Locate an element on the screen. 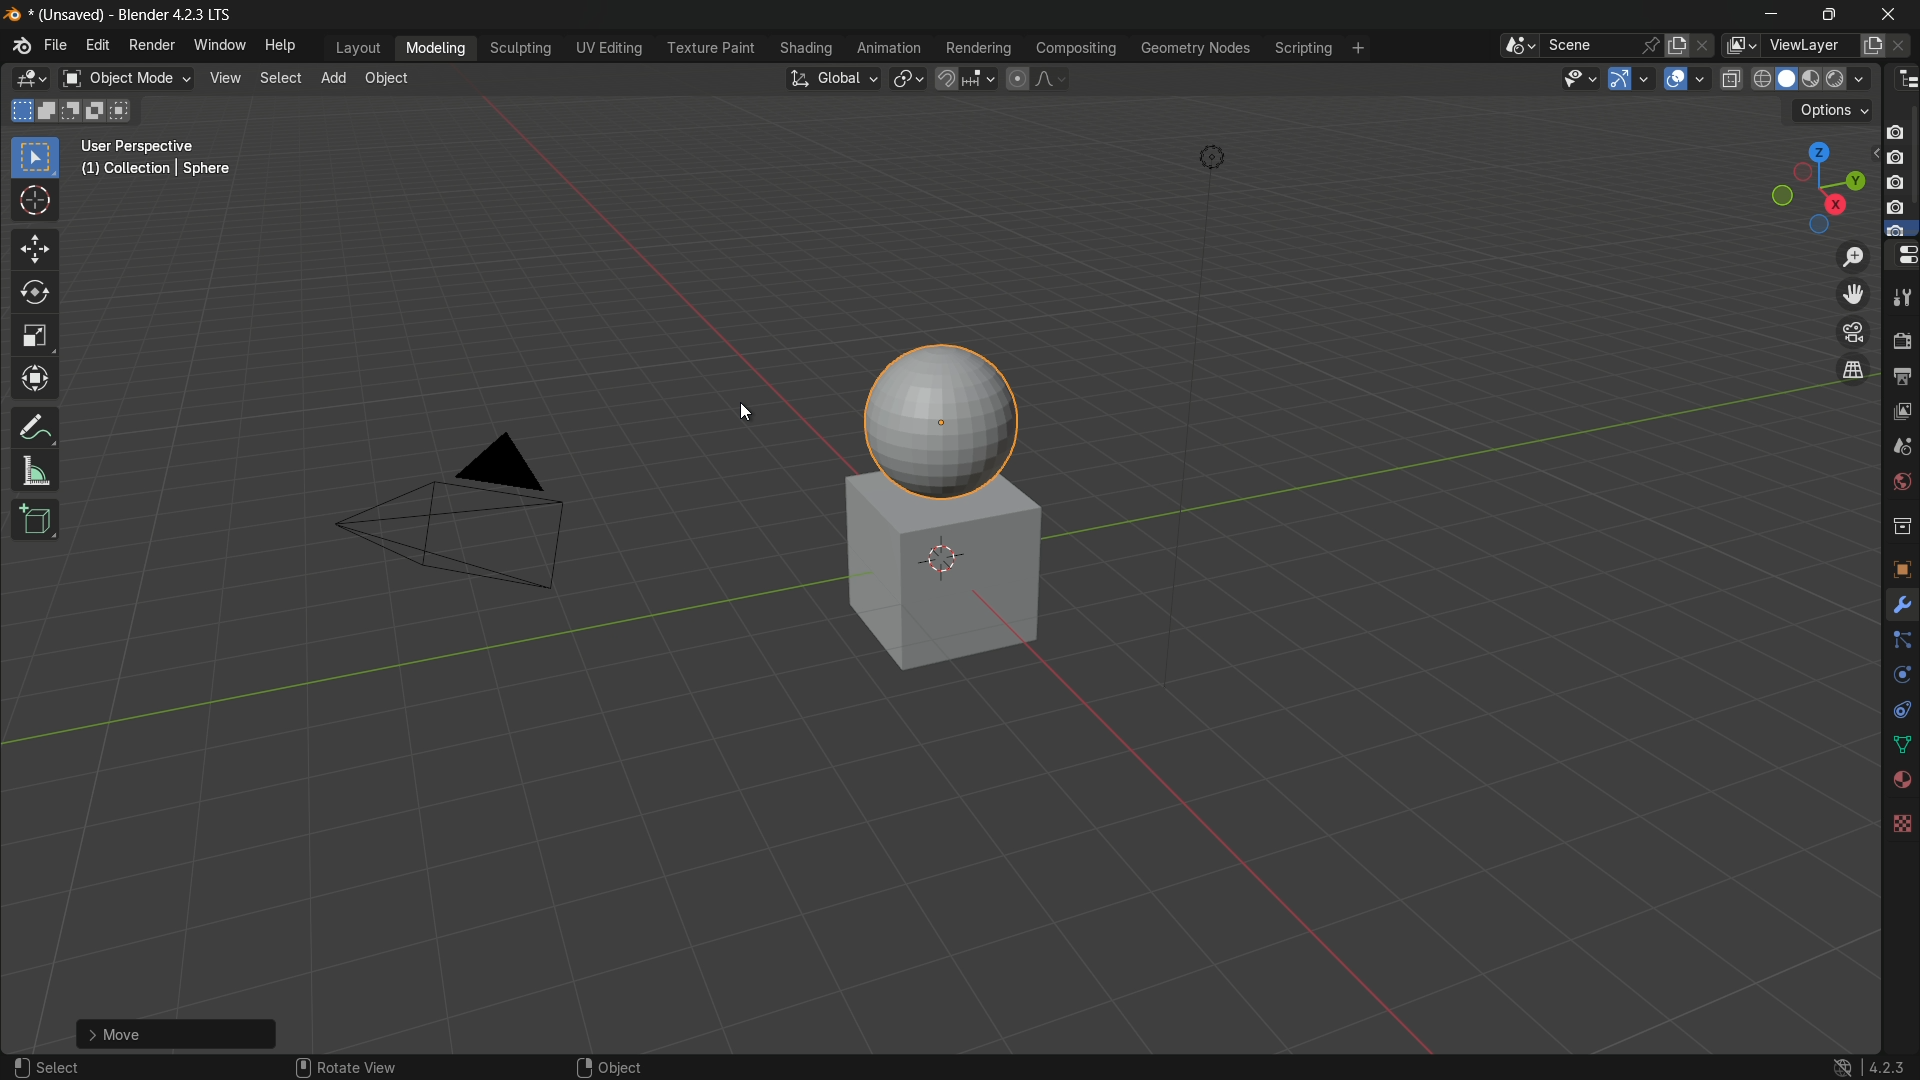 Image resolution: width=1920 pixels, height=1080 pixels. remove layer is located at coordinates (1907, 47).